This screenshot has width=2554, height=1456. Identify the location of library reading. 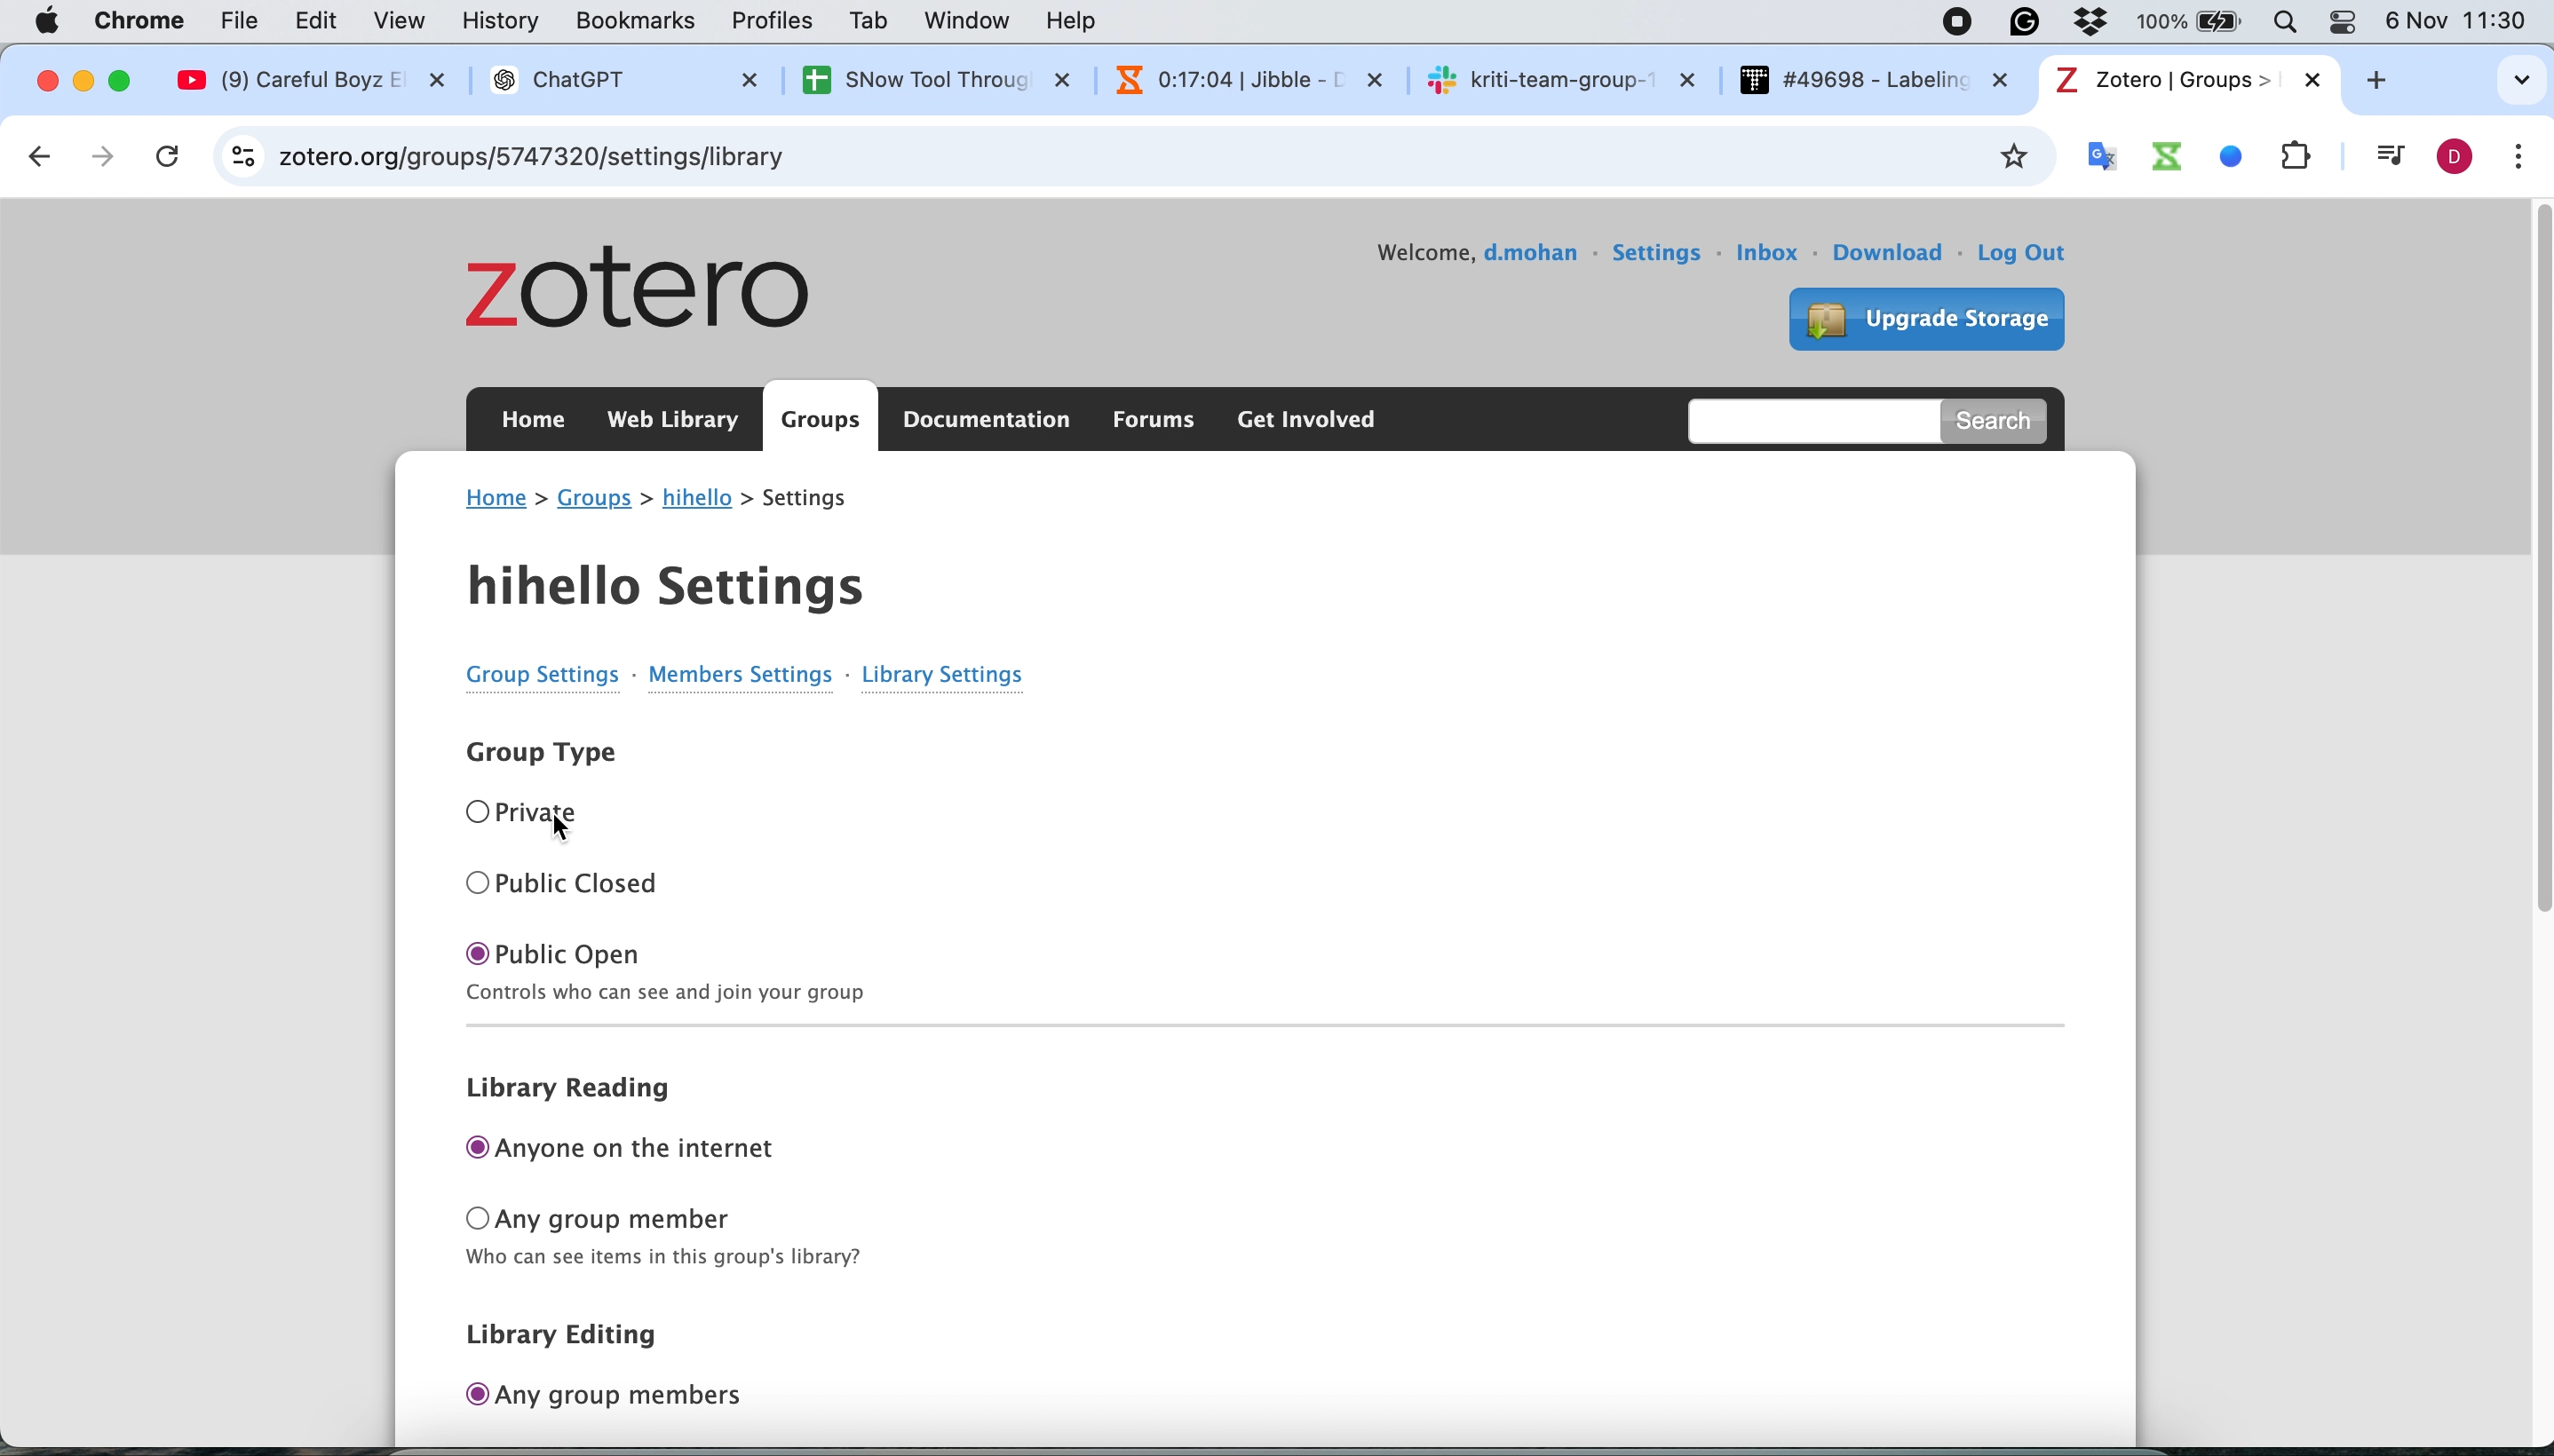
(585, 1092).